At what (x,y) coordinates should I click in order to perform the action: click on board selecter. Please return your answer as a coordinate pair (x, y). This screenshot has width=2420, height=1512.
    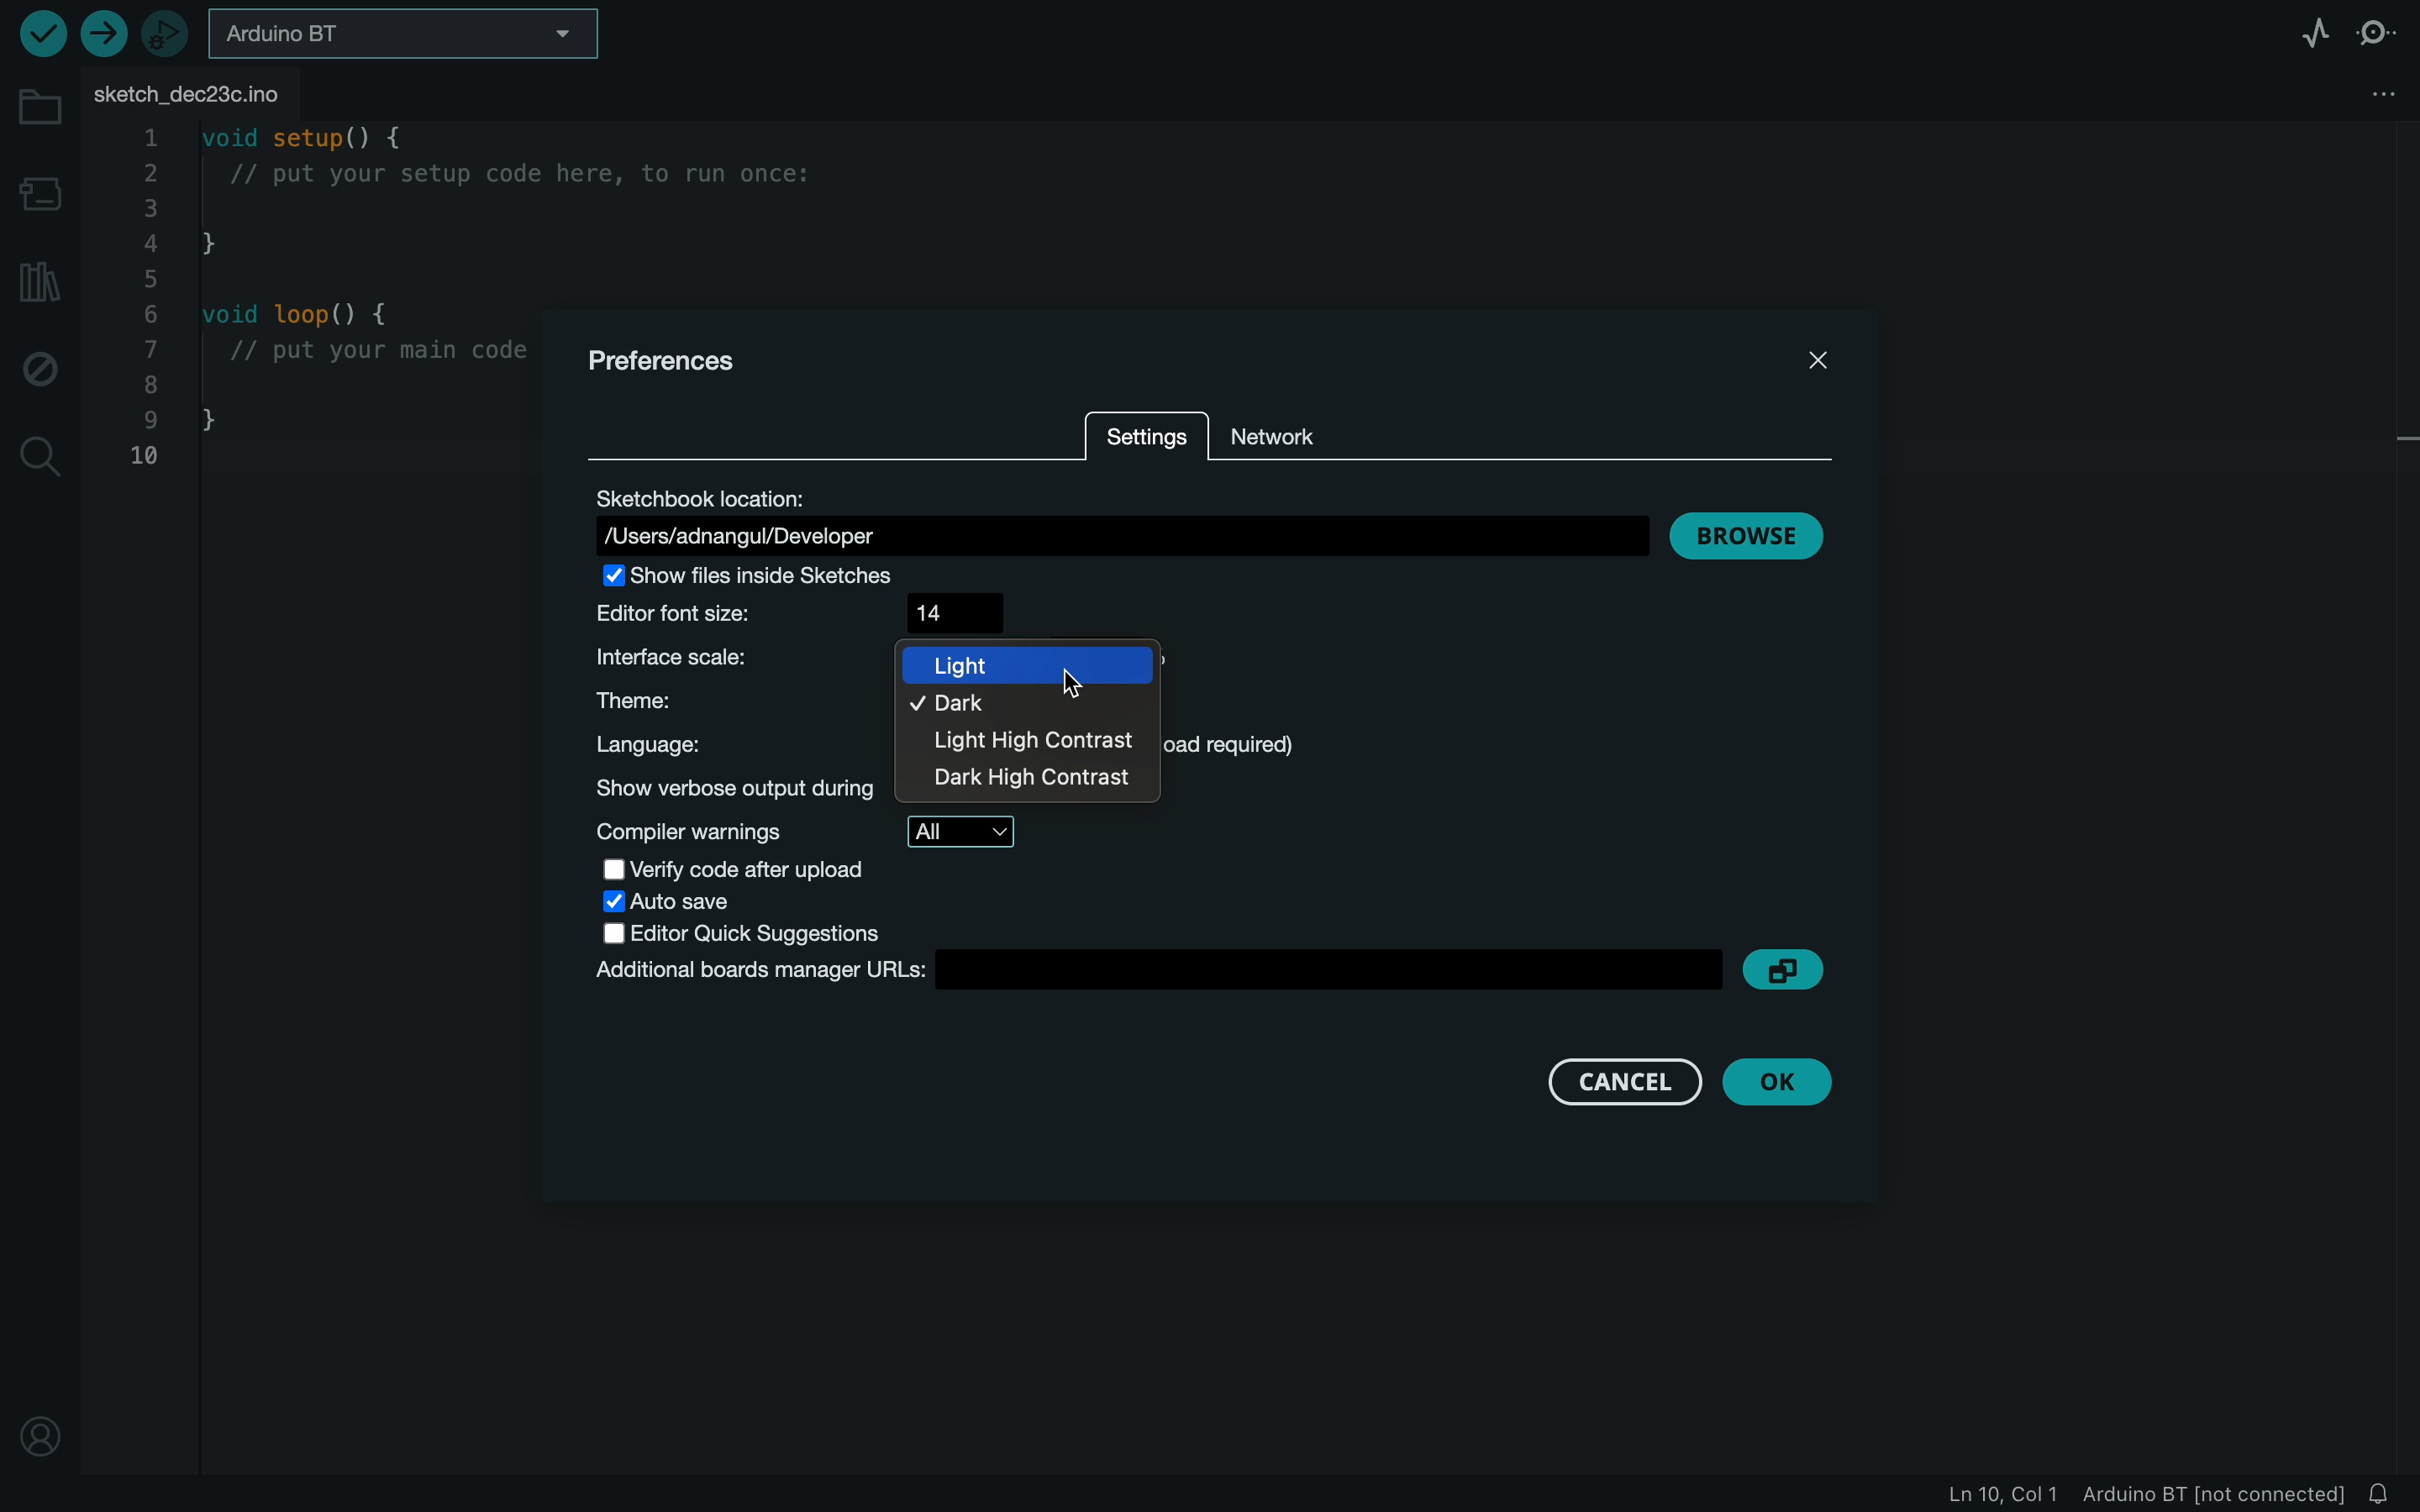
    Looking at the image, I should click on (406, 33).